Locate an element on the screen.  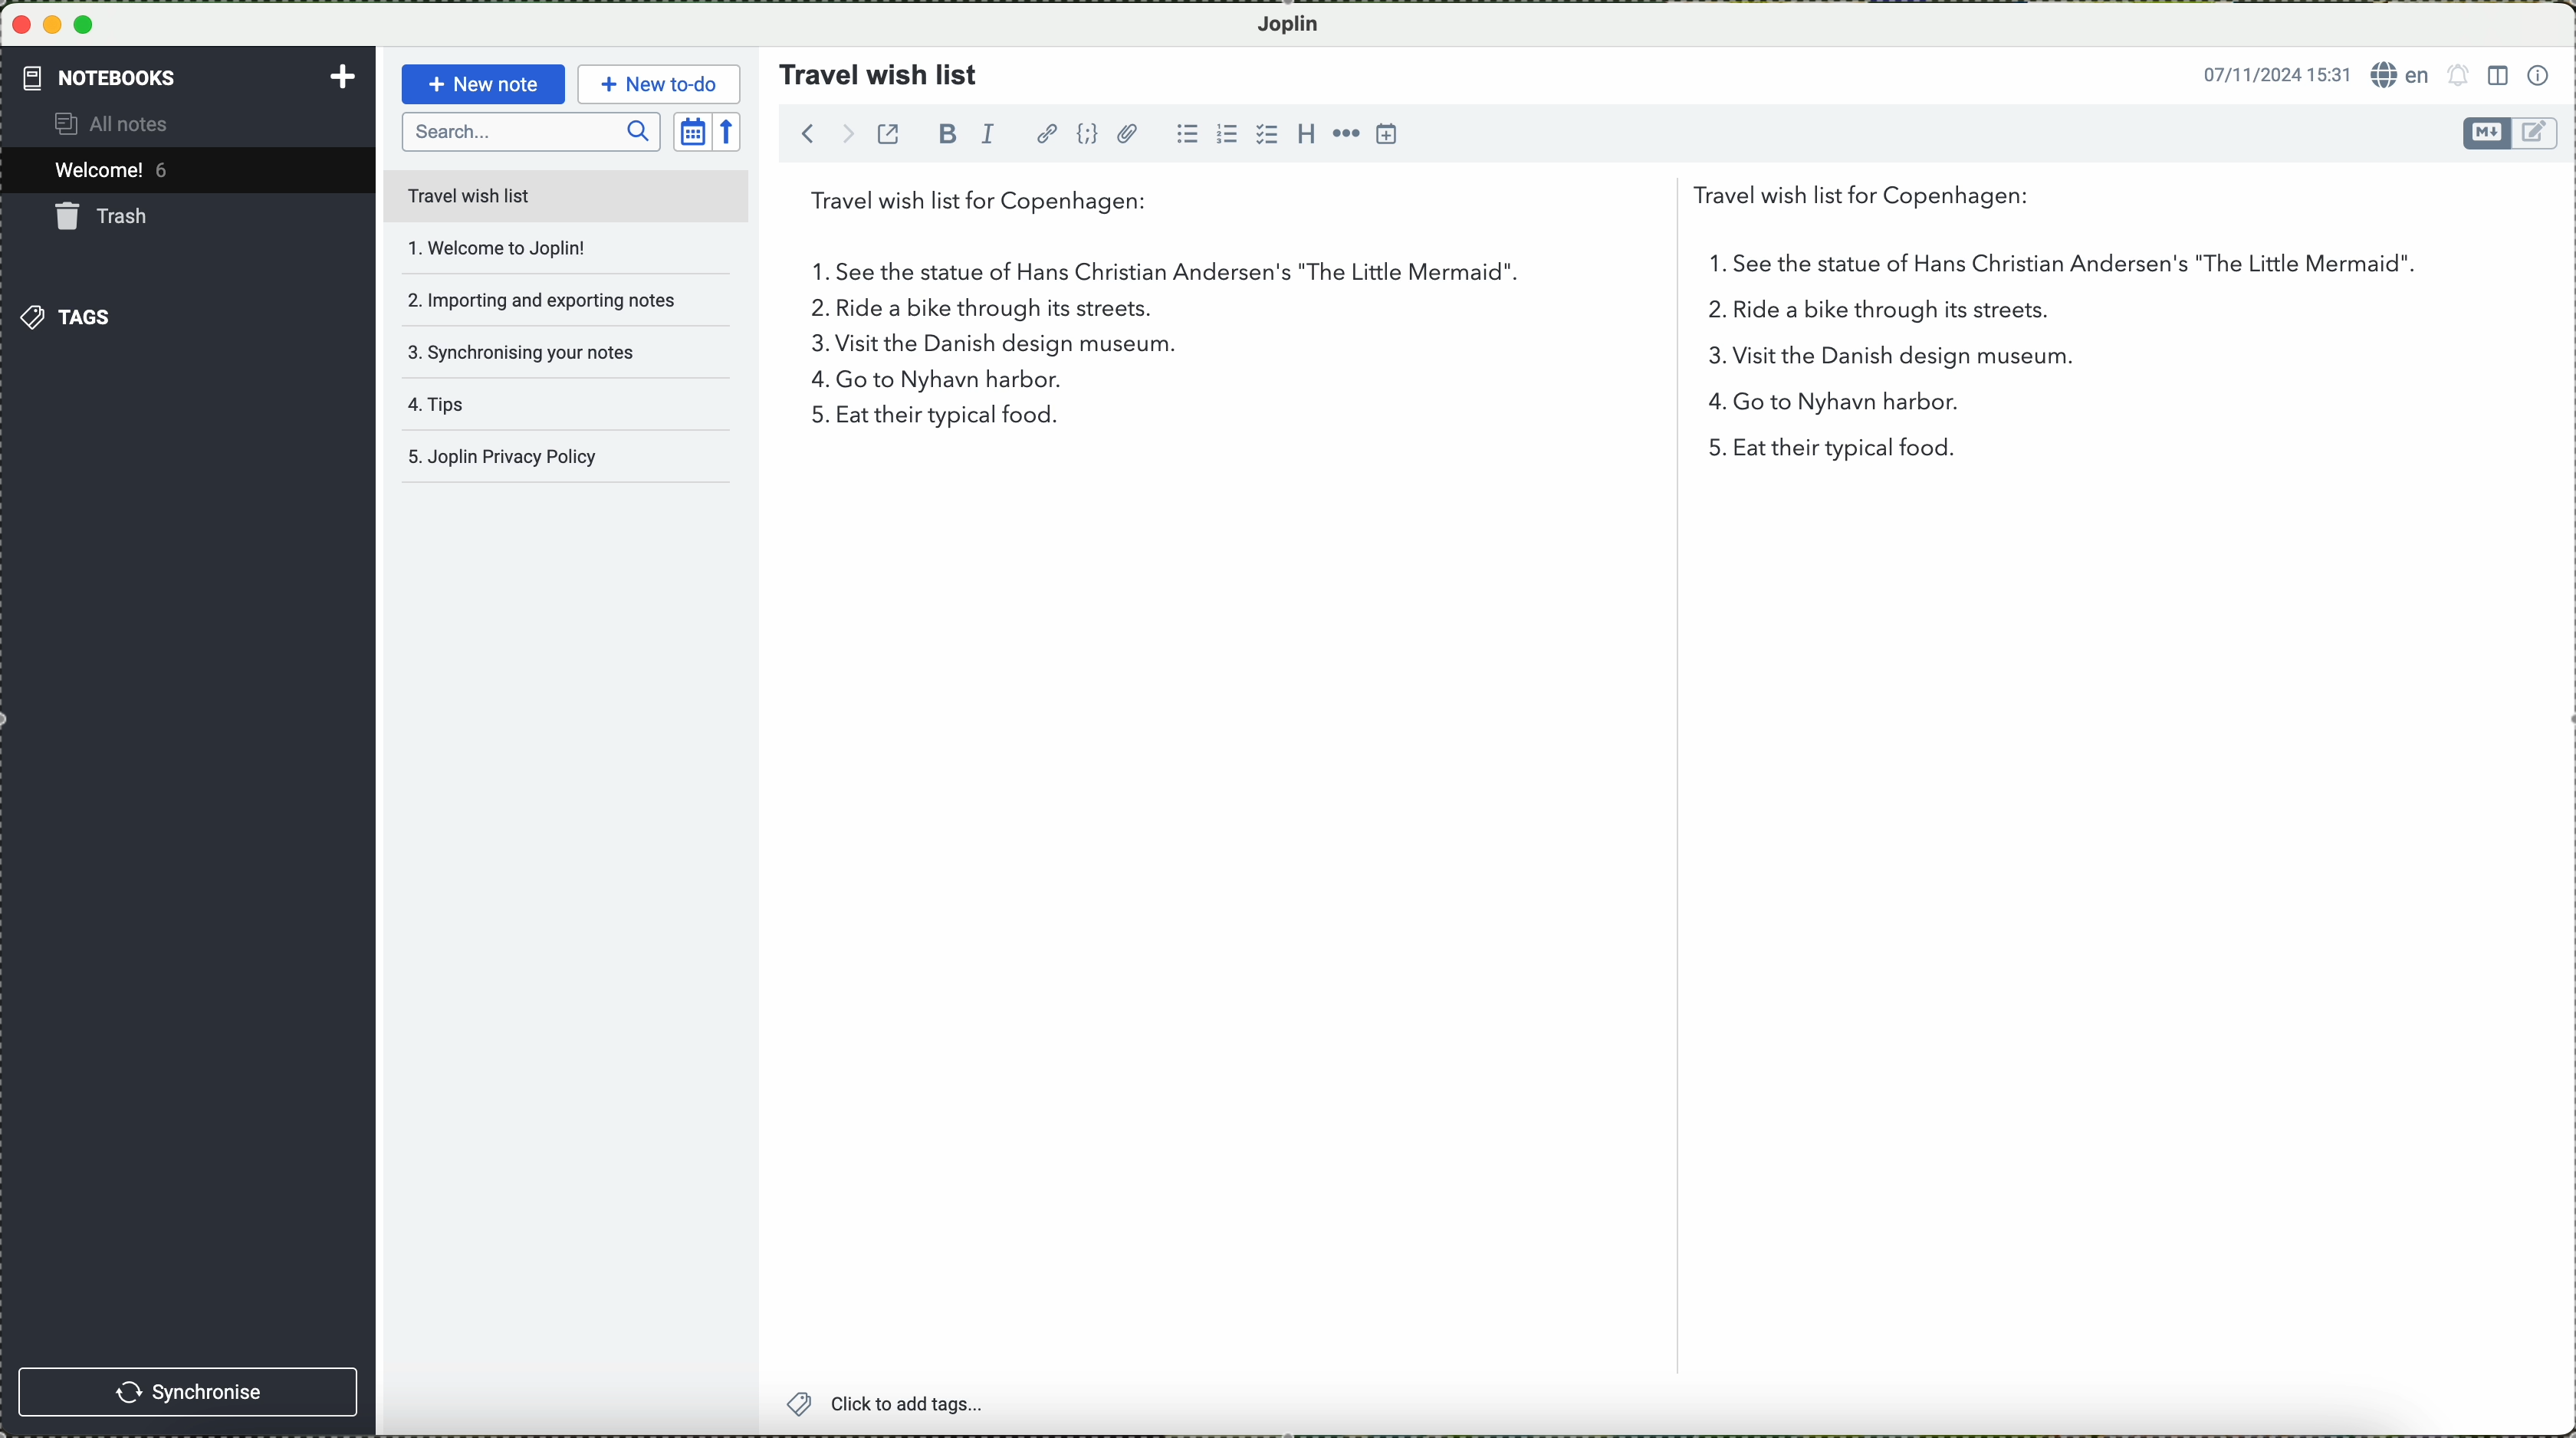
checkbox is located at coordinates (1264, 134).